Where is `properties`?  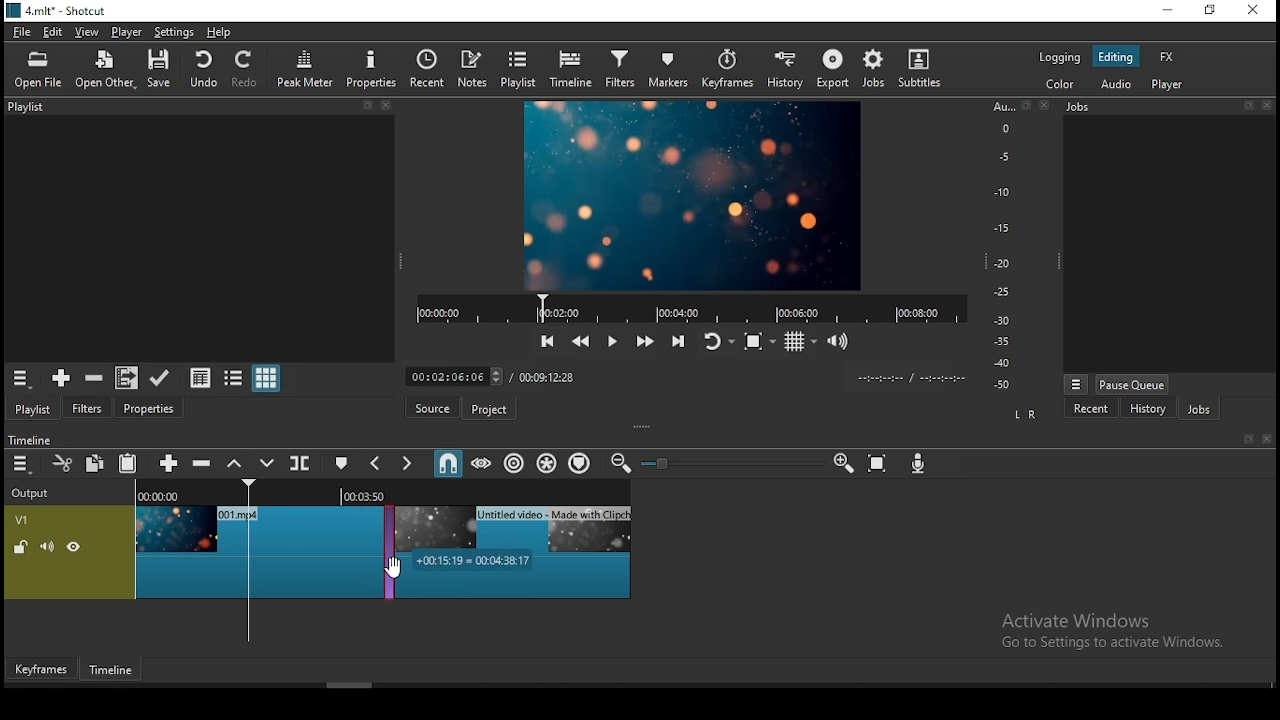 properties is located at coordinates (371, 68).